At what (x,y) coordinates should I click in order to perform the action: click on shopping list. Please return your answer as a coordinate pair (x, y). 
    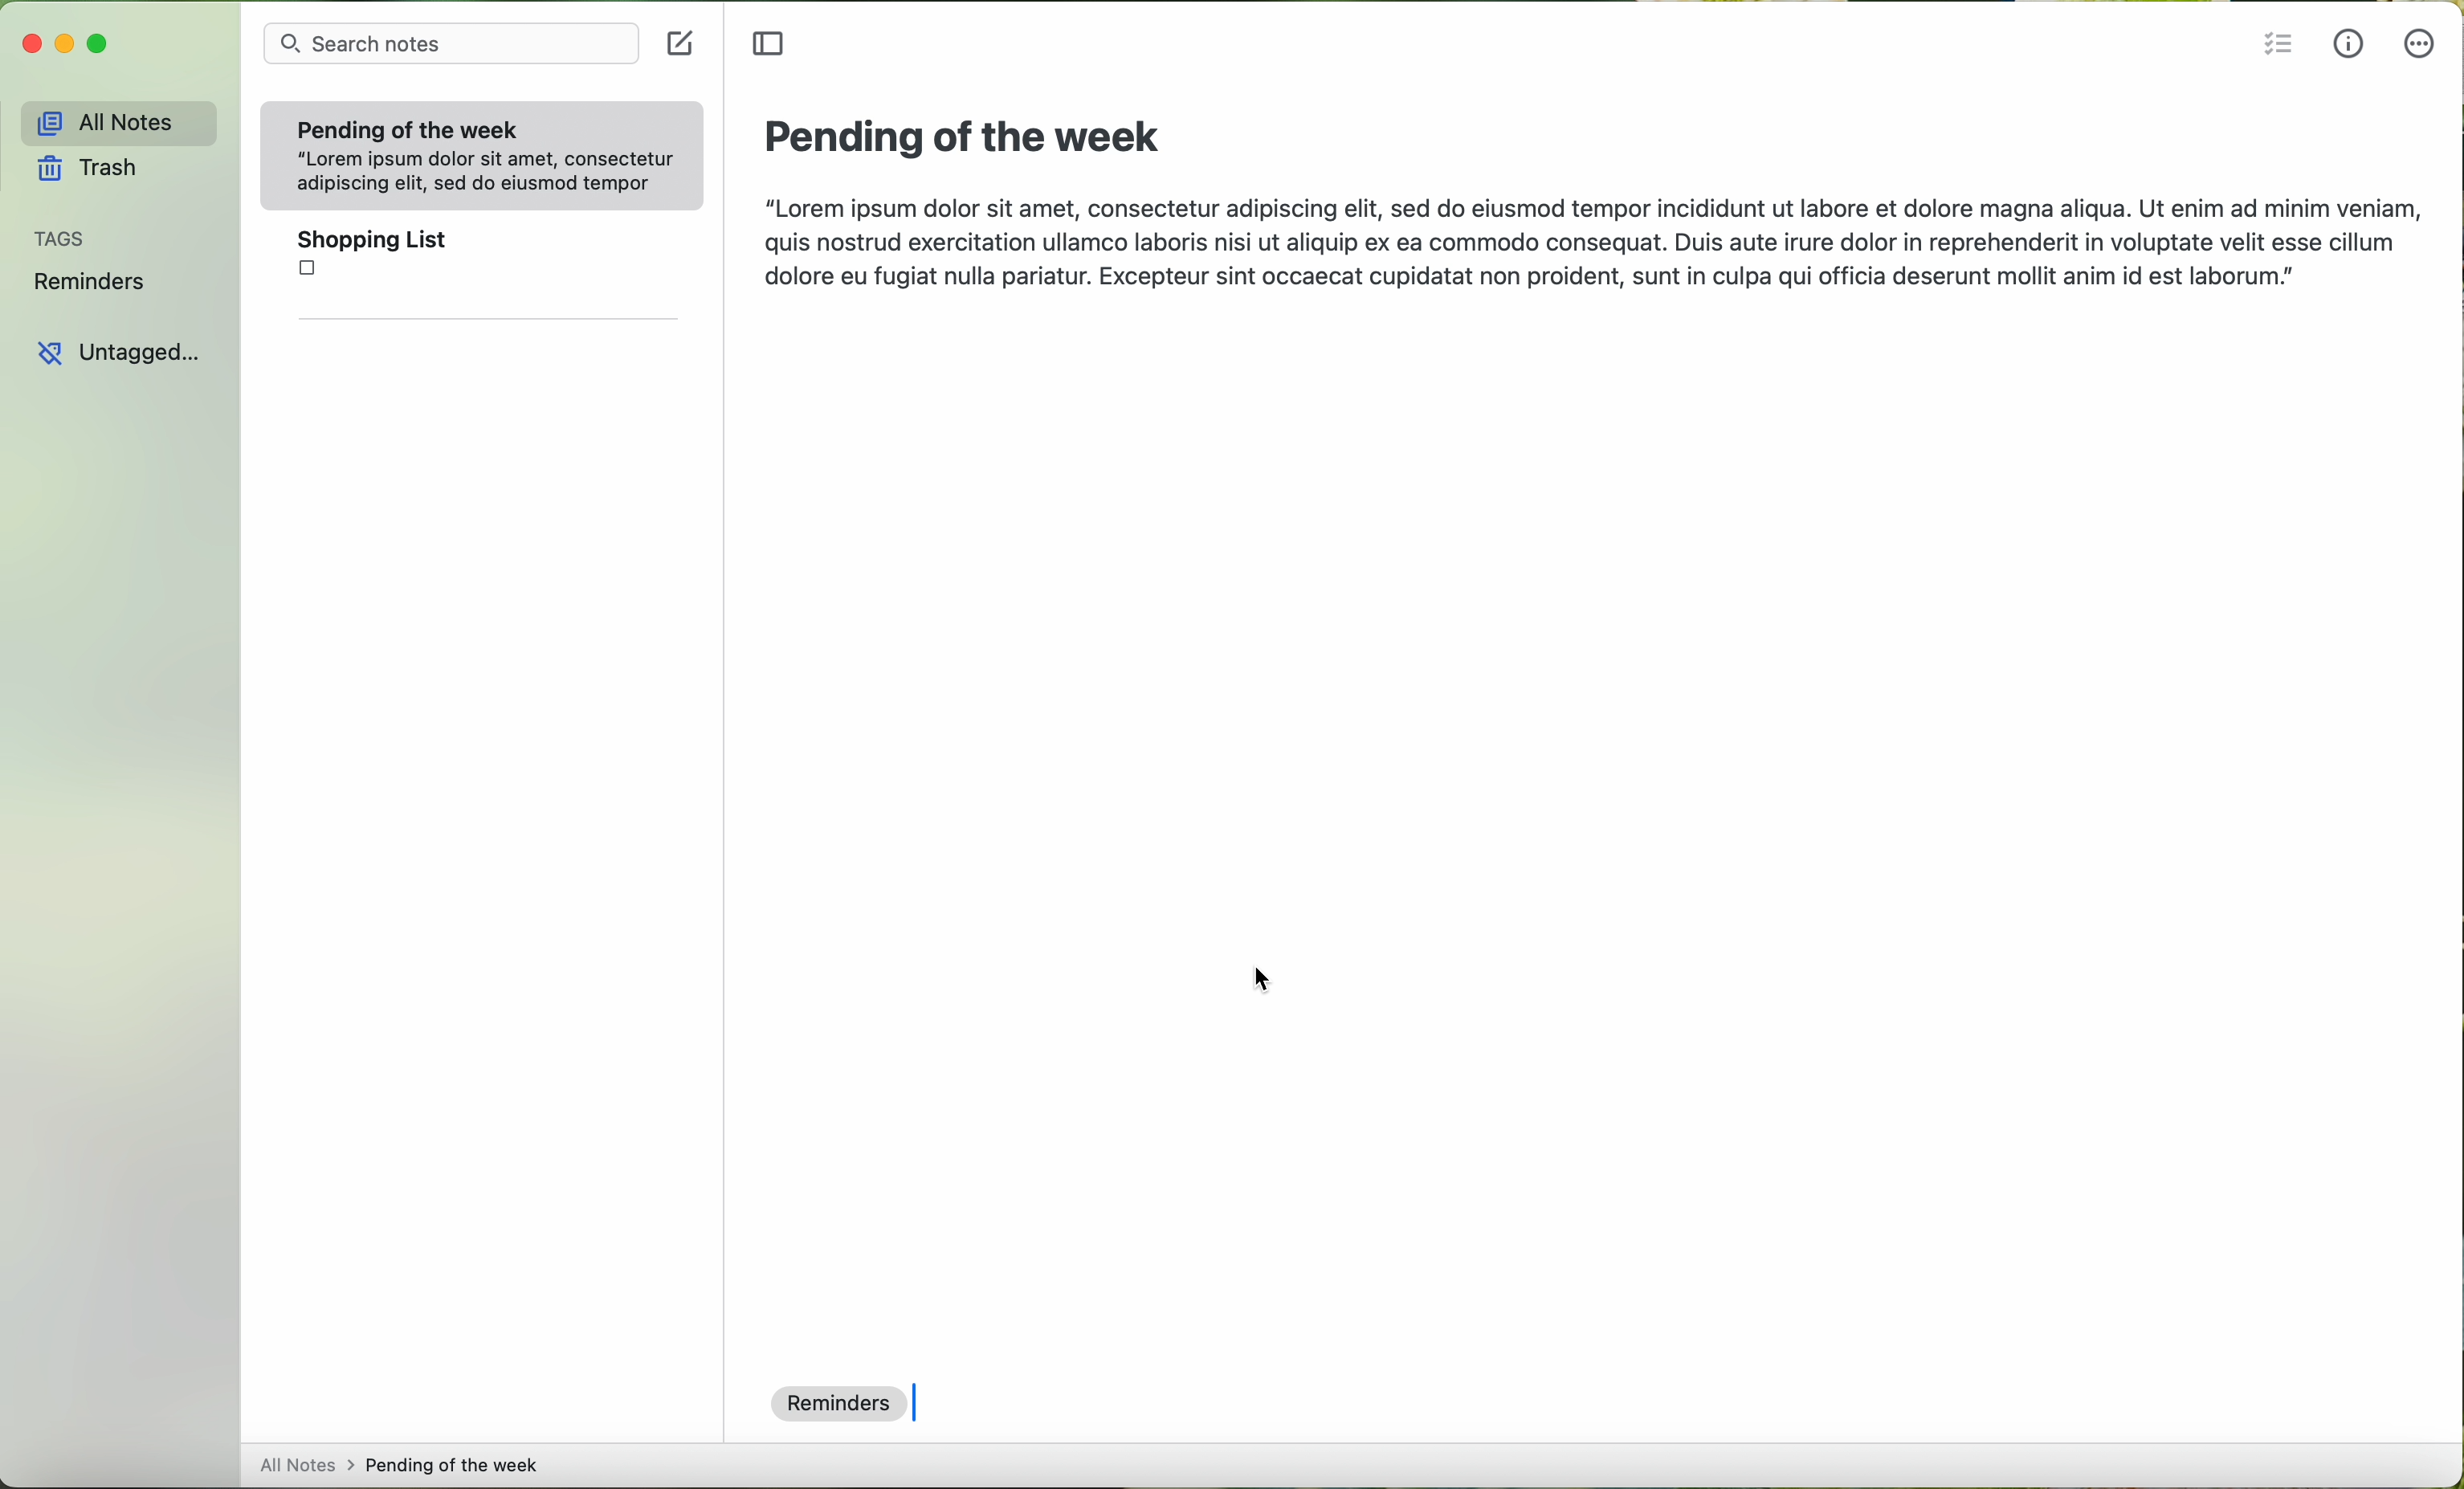
    Looking at the image, I should click on (483, 261).